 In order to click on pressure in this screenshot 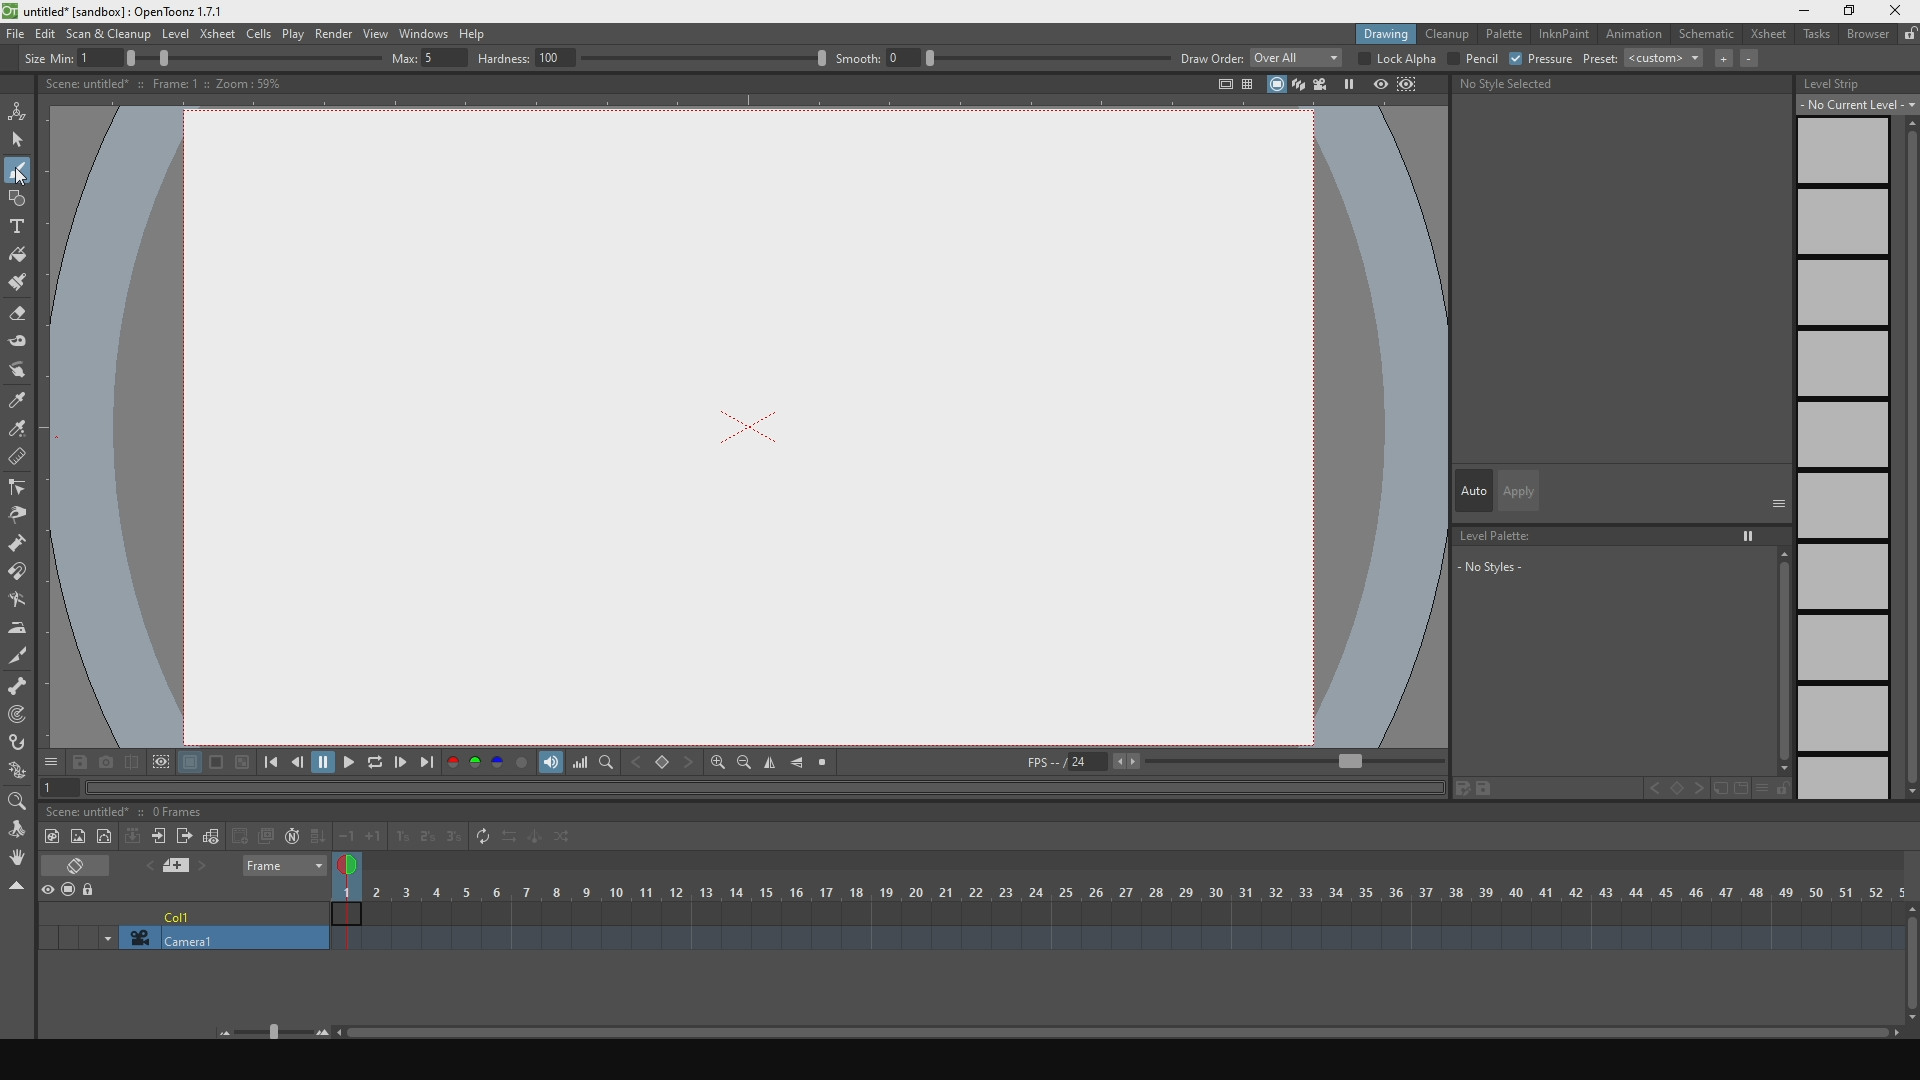, I will do `click(1543, 59)`.